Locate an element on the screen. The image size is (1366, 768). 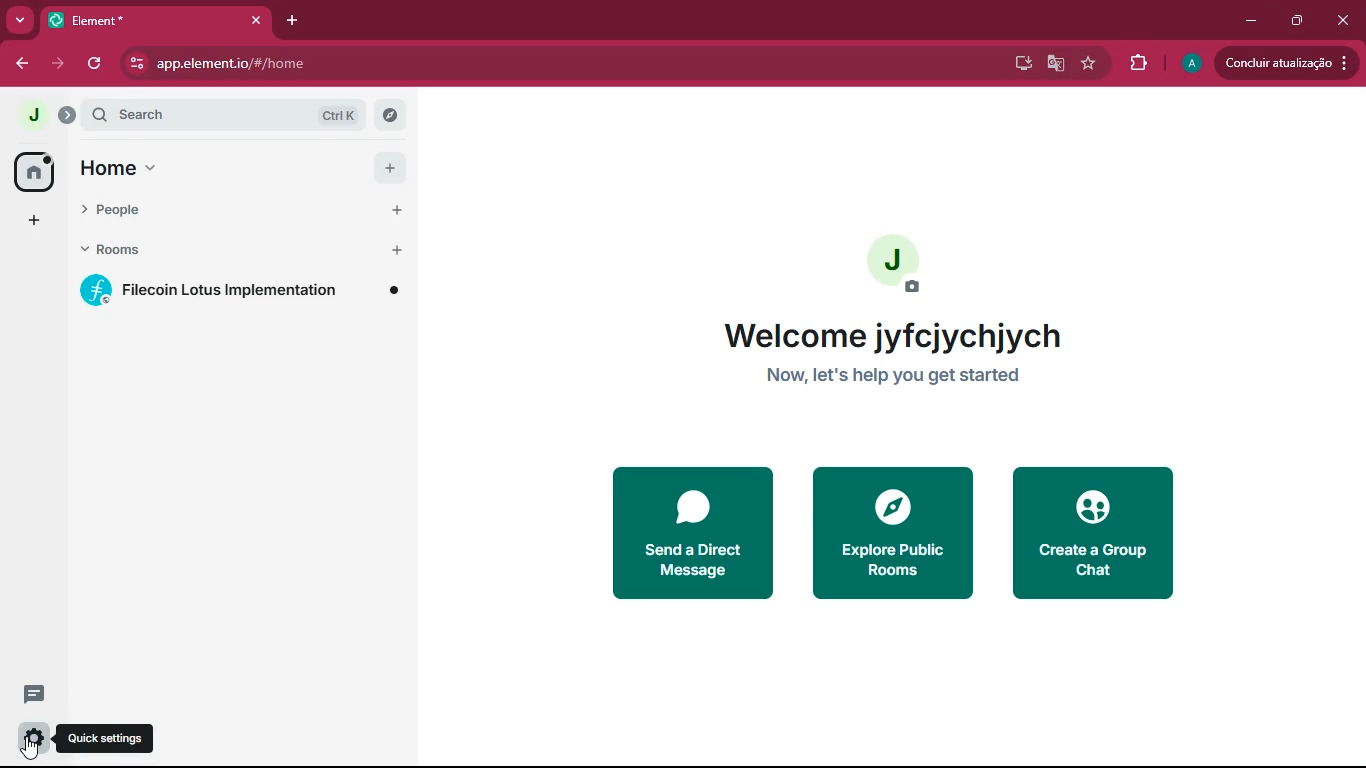
rooms  is located at coordinates (205, 255).